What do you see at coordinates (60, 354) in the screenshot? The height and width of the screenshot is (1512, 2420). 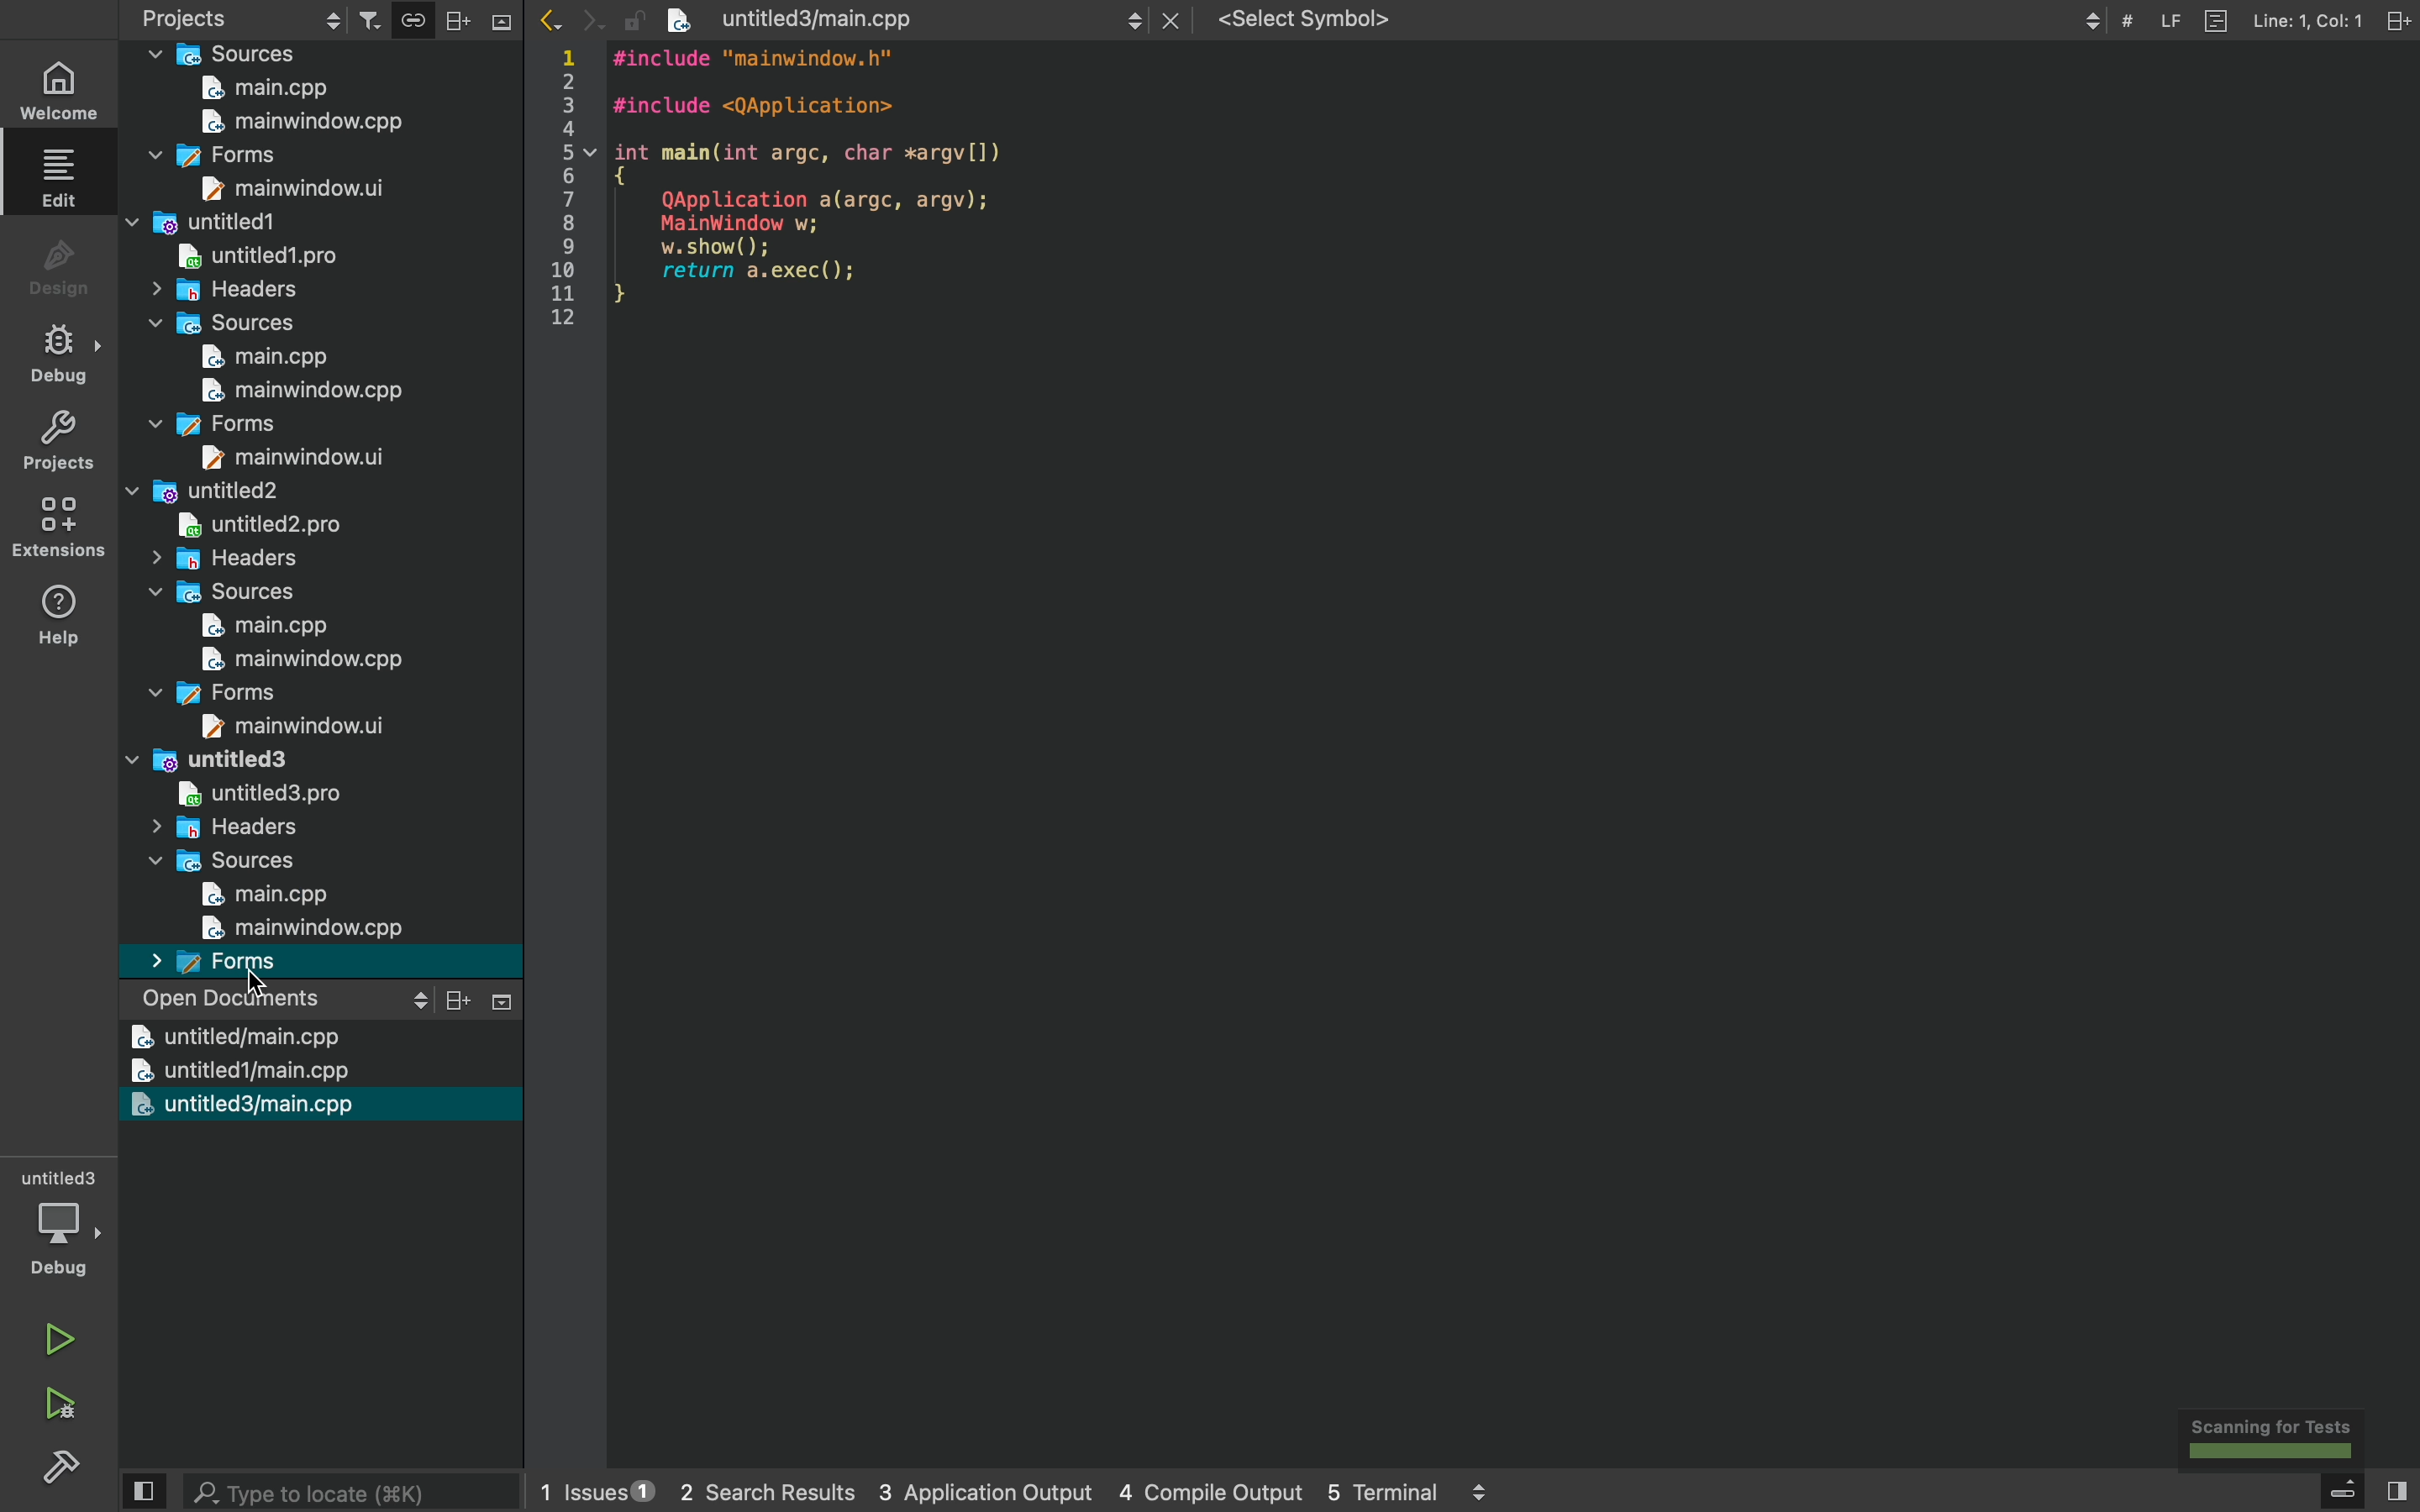 I see `` at bounding box center [60, 354].